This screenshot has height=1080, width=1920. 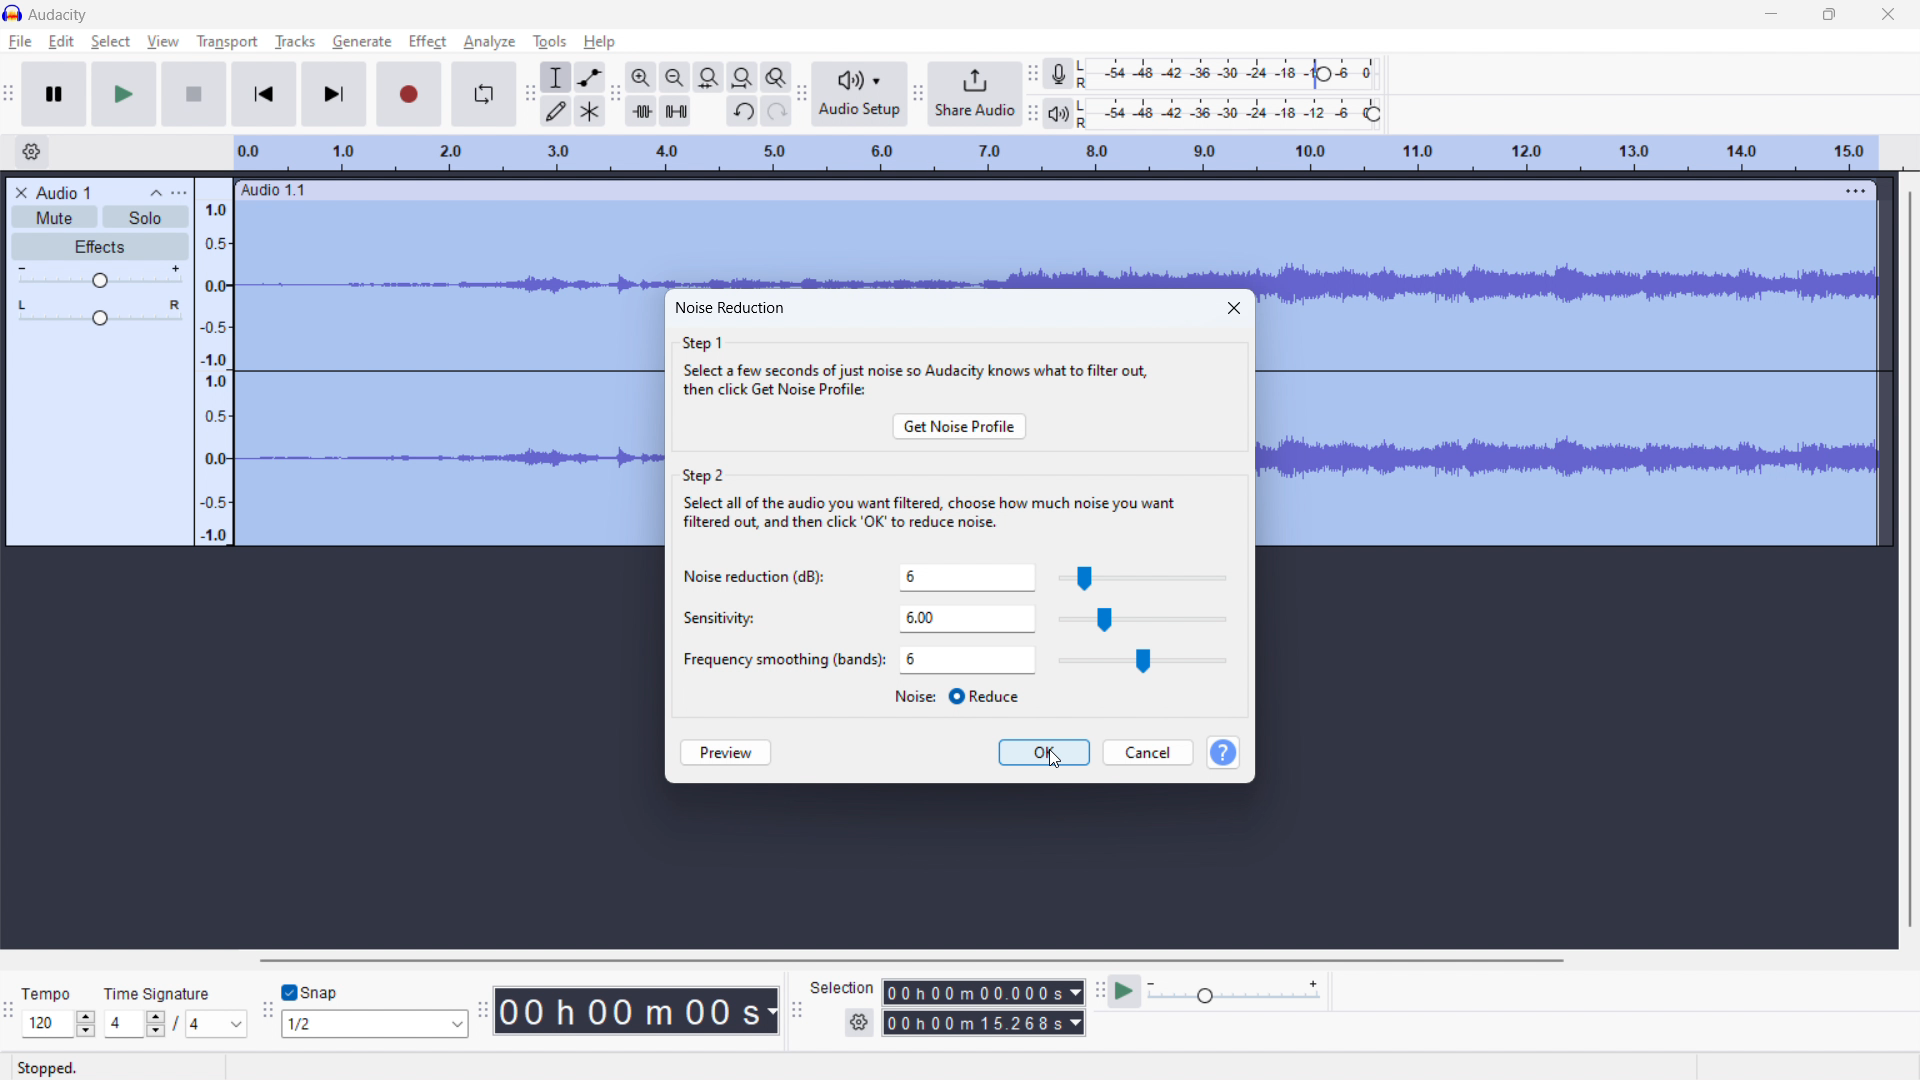 I want to click on , so click(x=779, y=661).